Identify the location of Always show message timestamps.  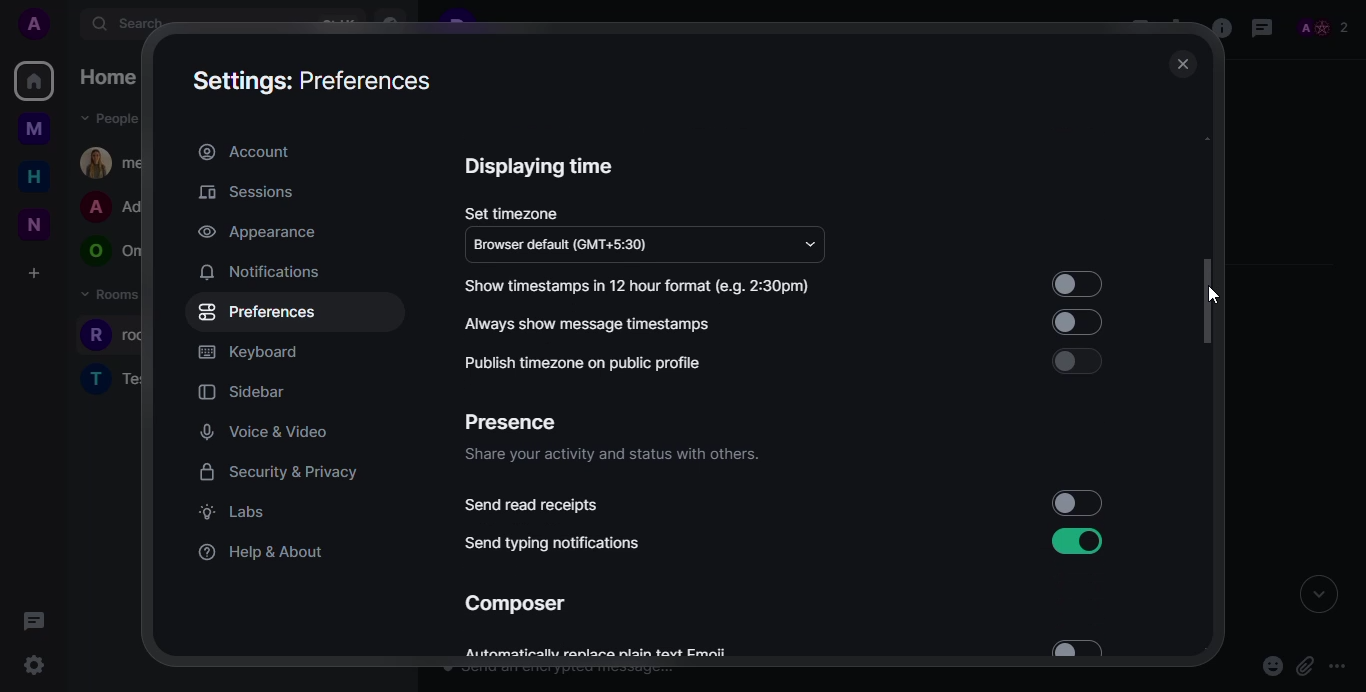
(593, 324).